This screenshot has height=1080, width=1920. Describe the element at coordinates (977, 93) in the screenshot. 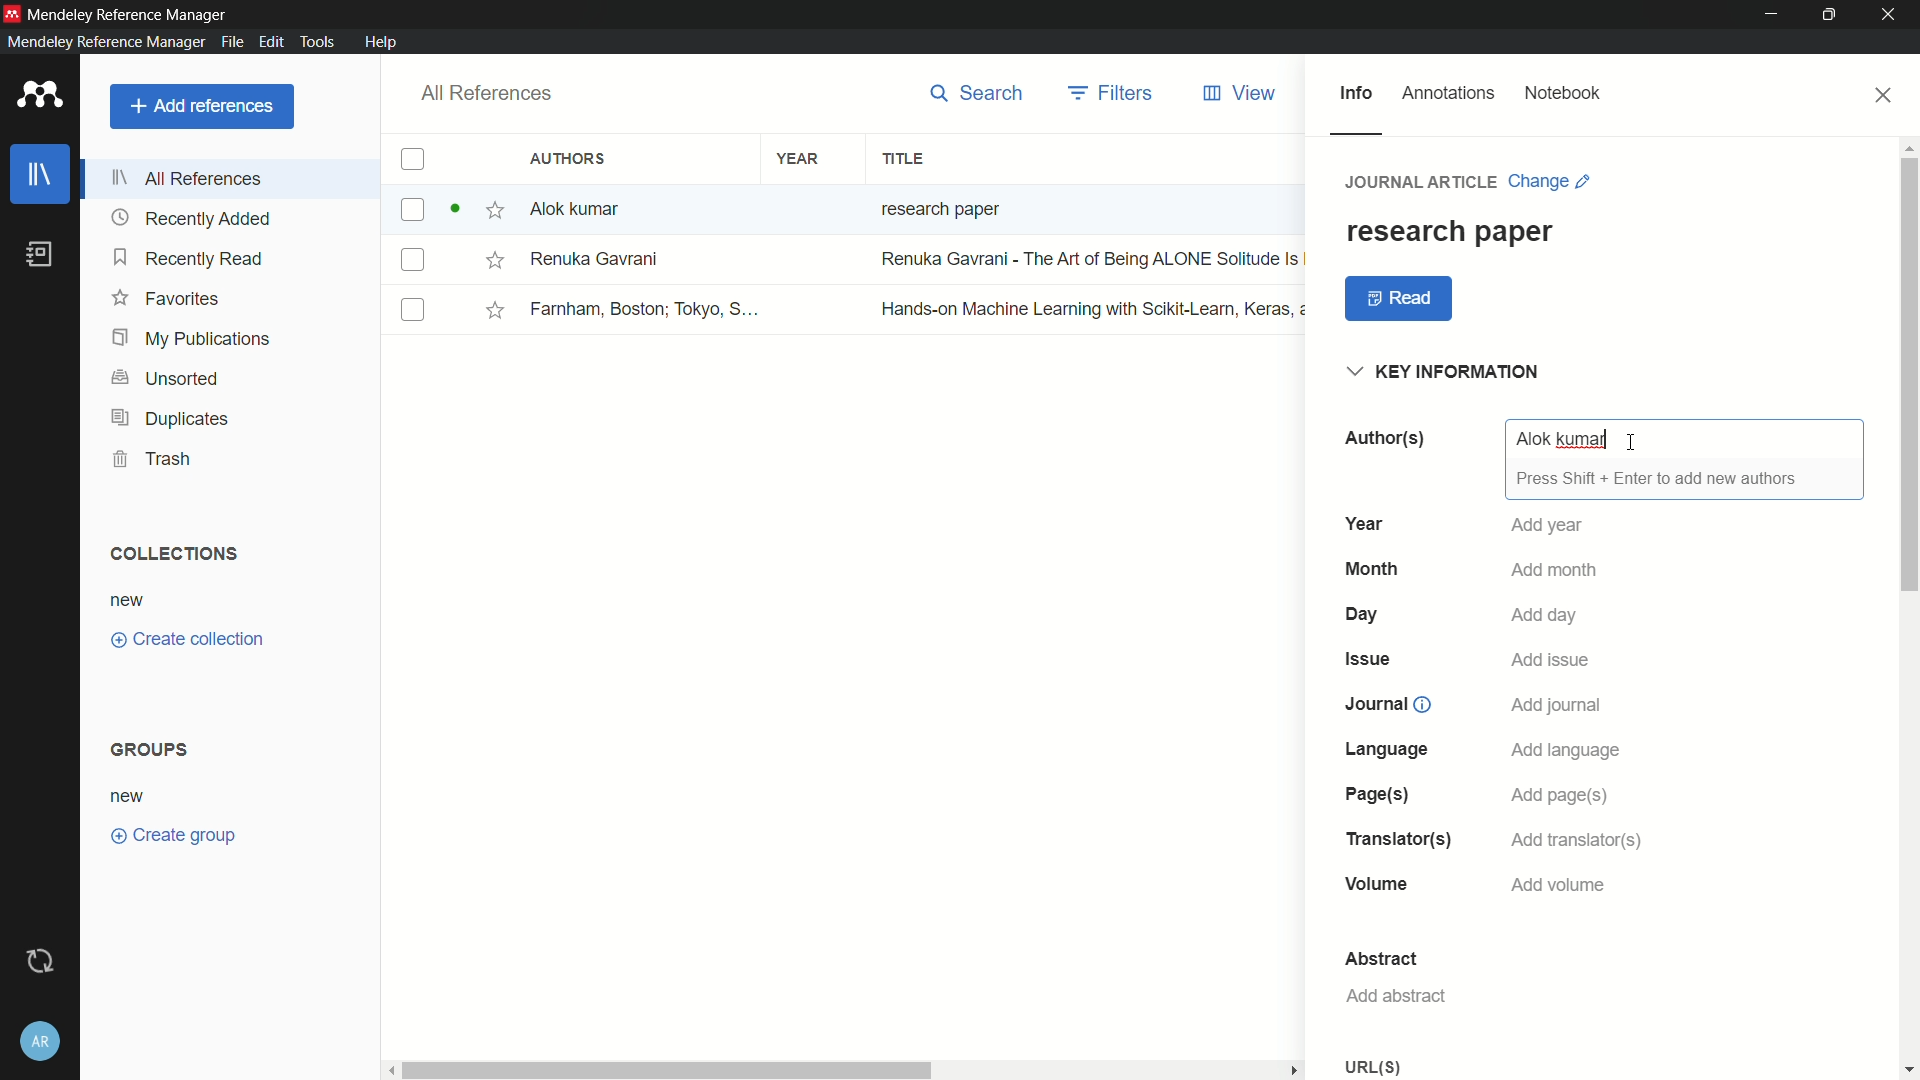

I see `search` at that location.